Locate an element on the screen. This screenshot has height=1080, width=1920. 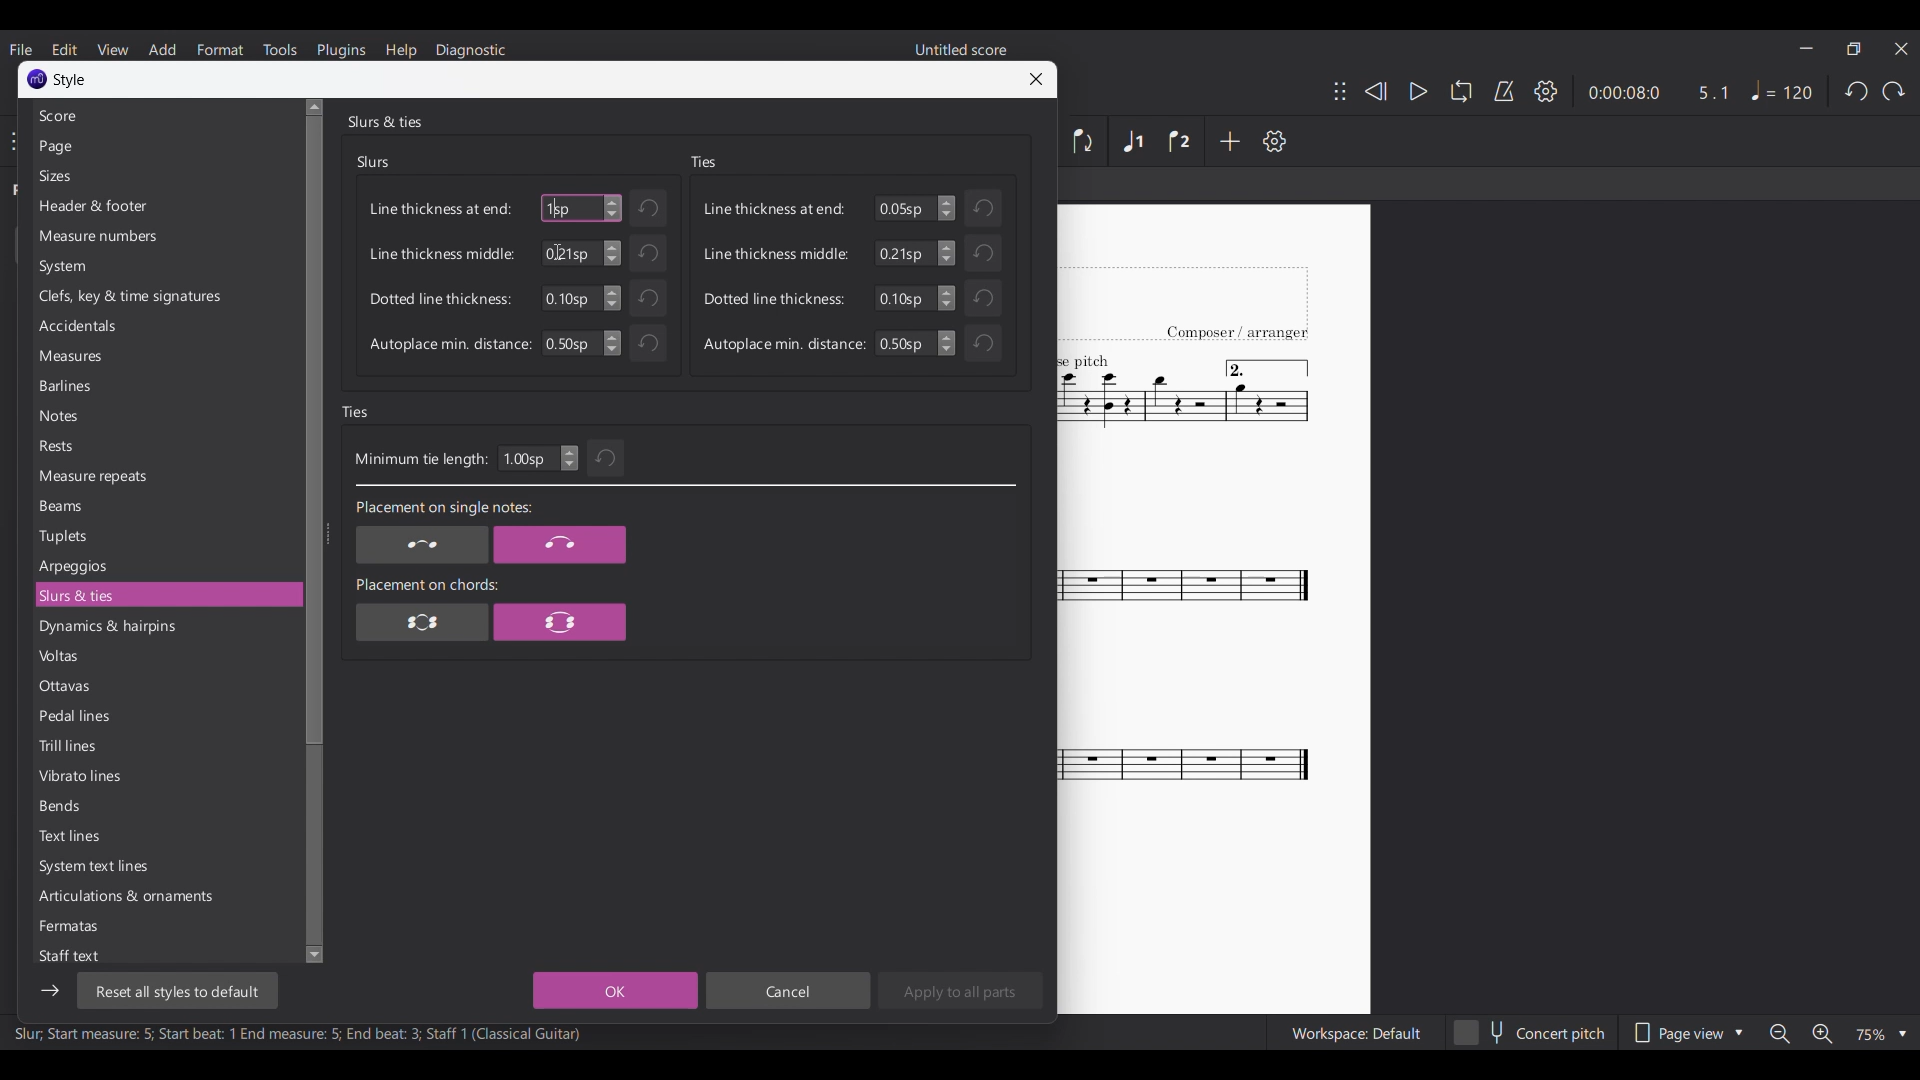
Edit menu is located at coordinates (64, 49).